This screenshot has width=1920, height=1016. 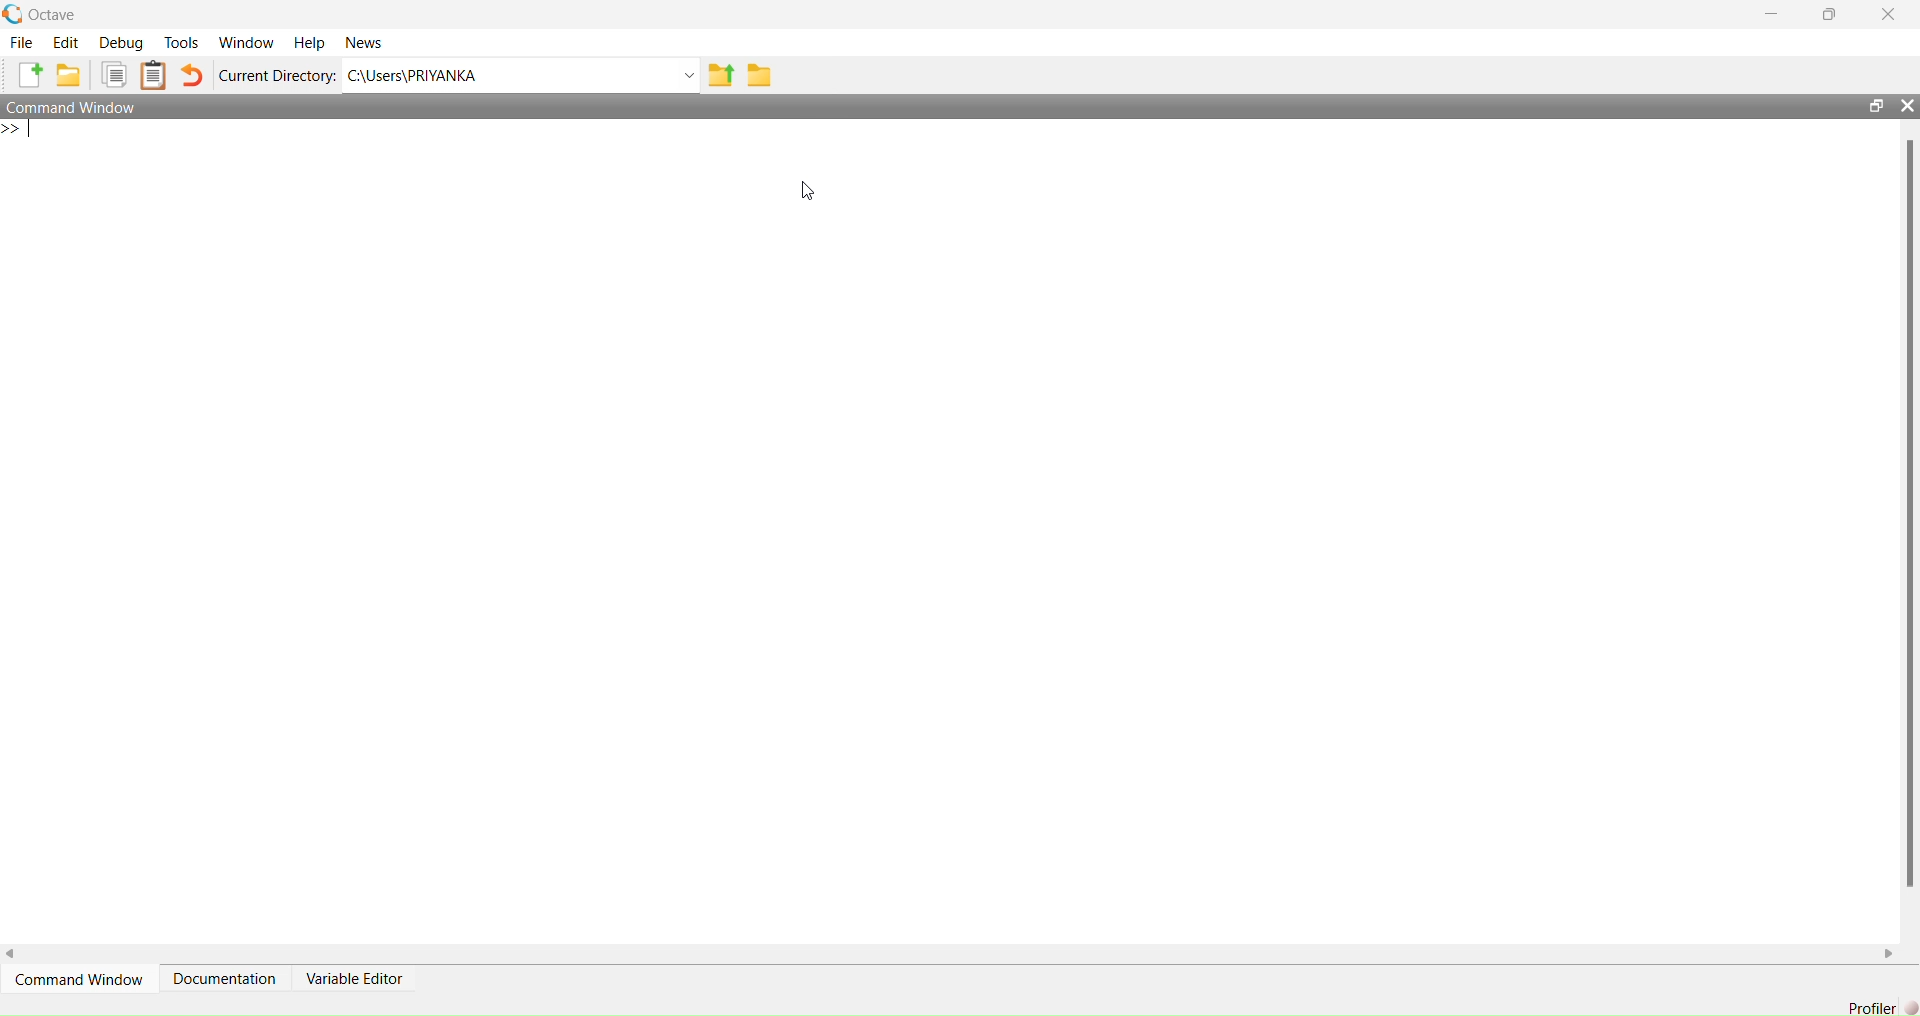 What do you see at coordinates (718, 76) in the screenshot?
I see `One directory up` at bounding box center [718, 76].